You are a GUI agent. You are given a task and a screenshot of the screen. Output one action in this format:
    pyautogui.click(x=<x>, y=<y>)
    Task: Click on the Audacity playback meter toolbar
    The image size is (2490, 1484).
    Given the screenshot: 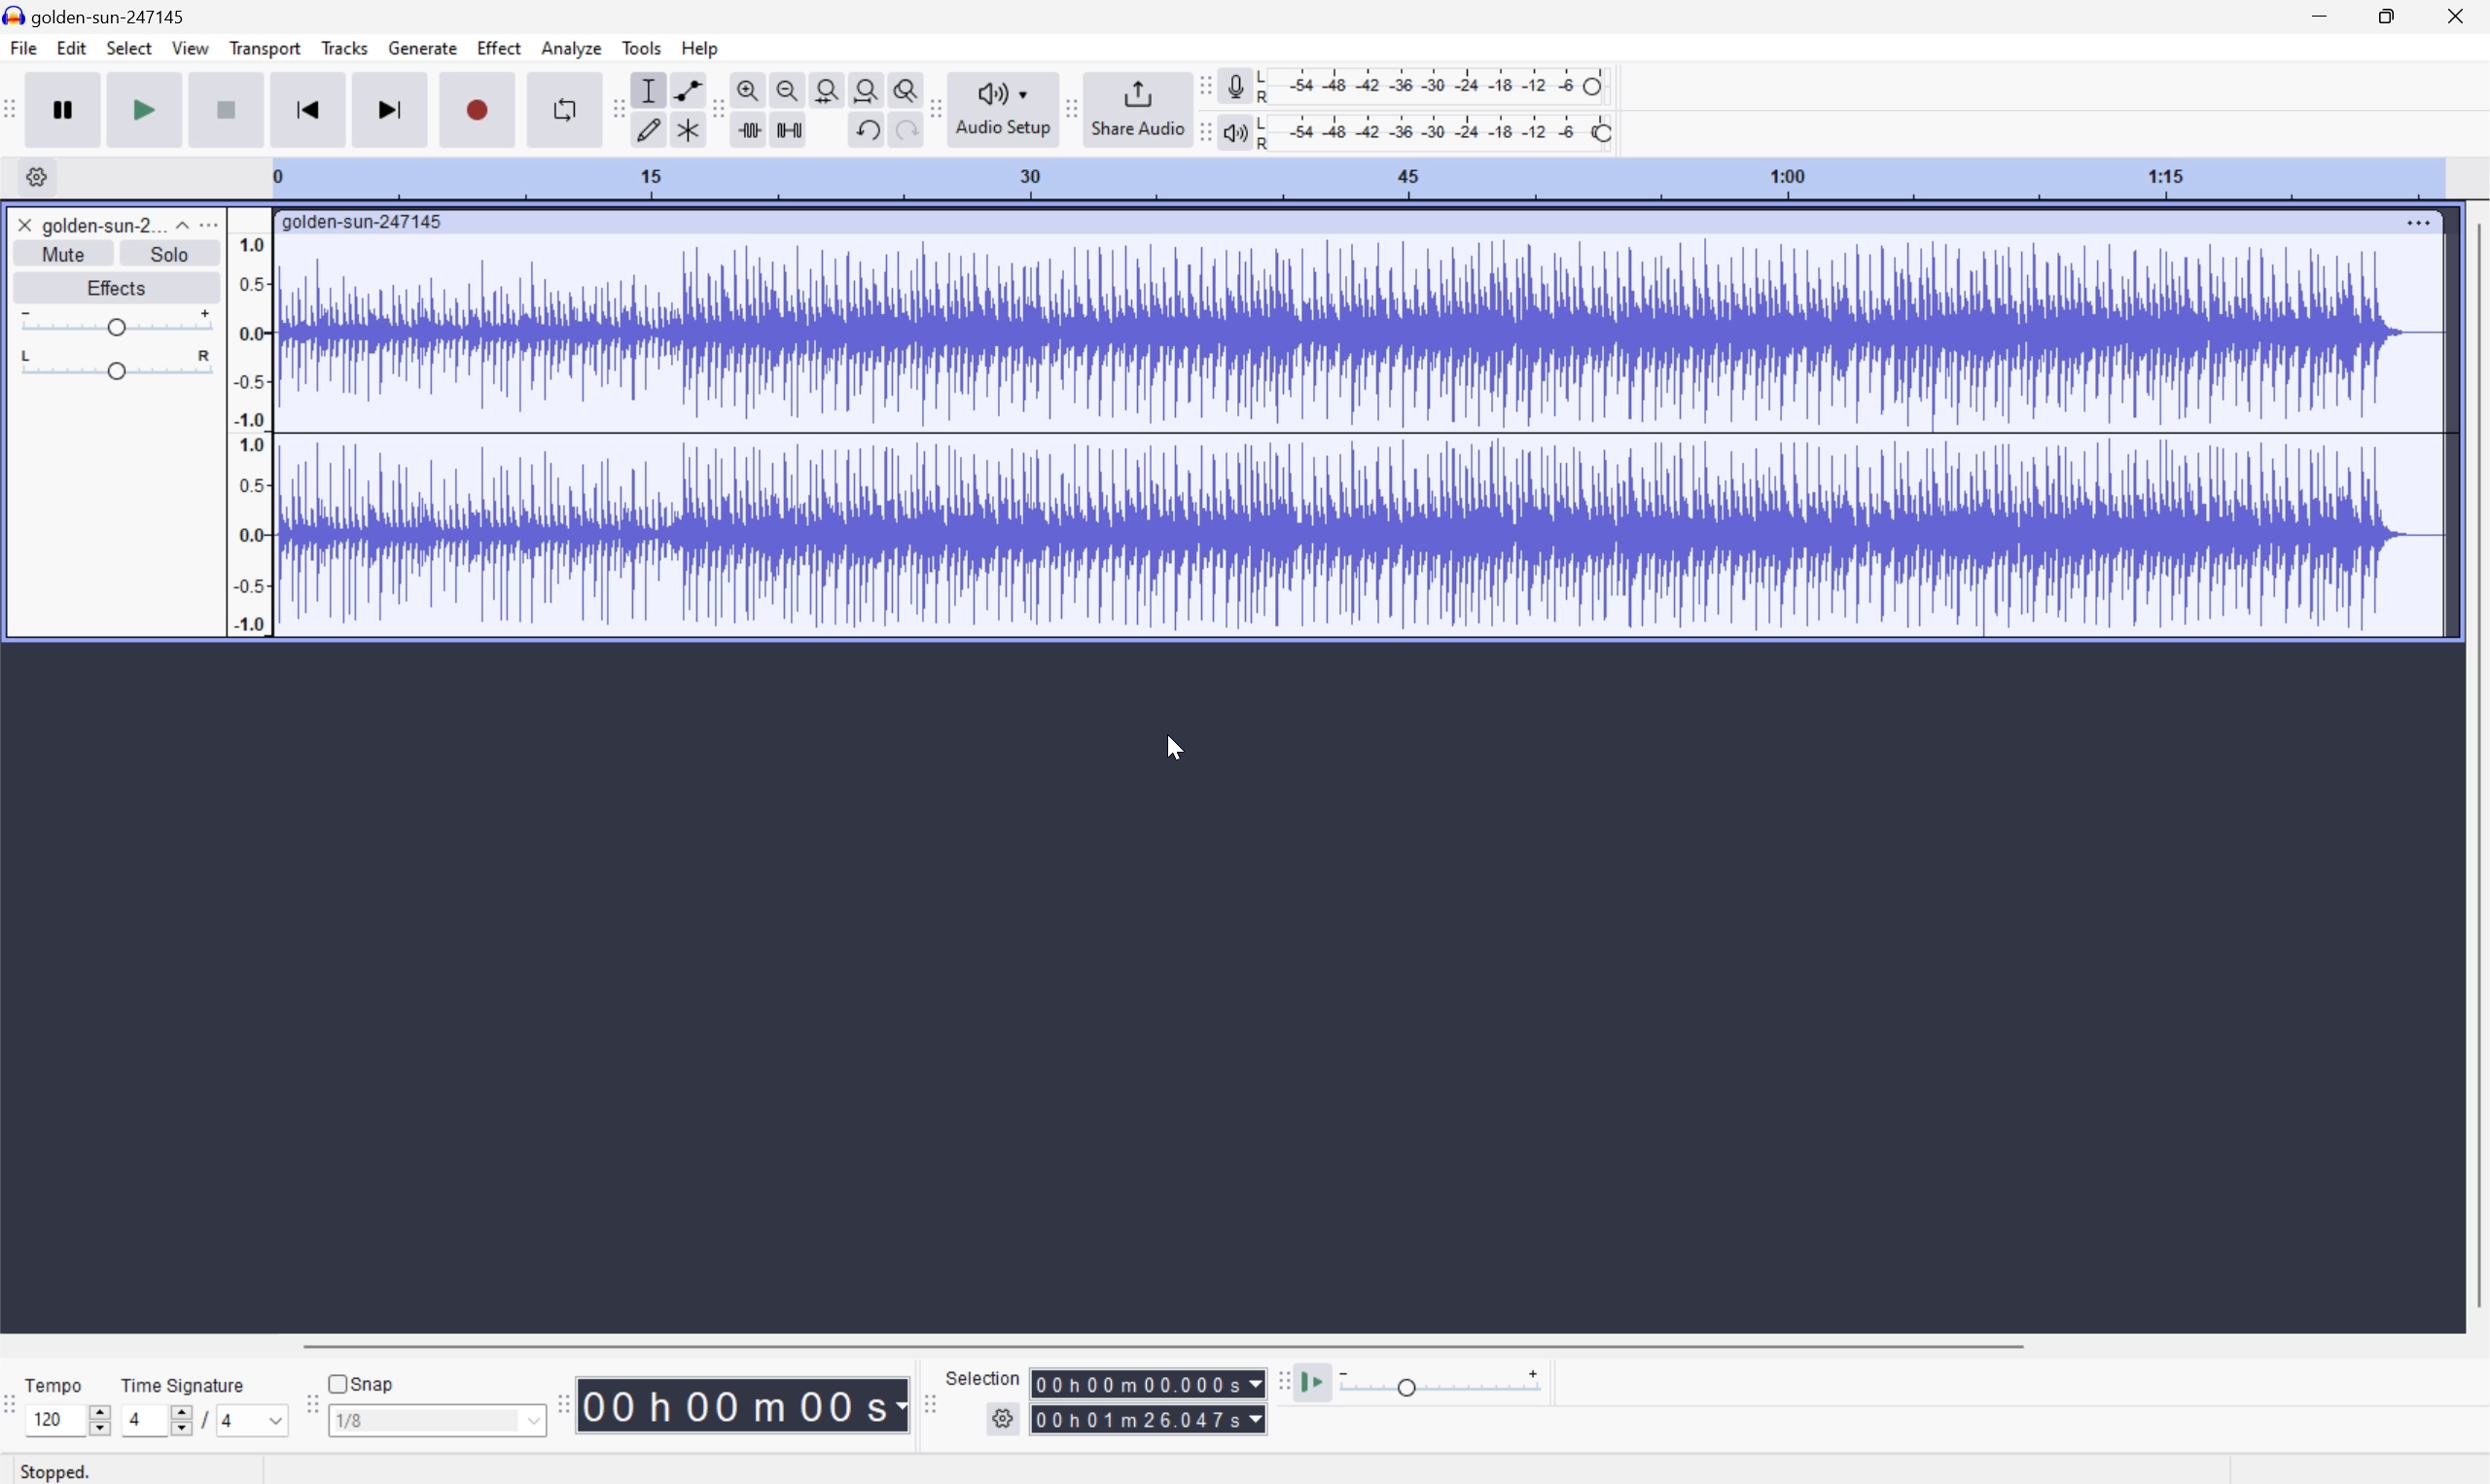 What is the action you would take?
    pyautogui.click(x=1204, y=131)
    